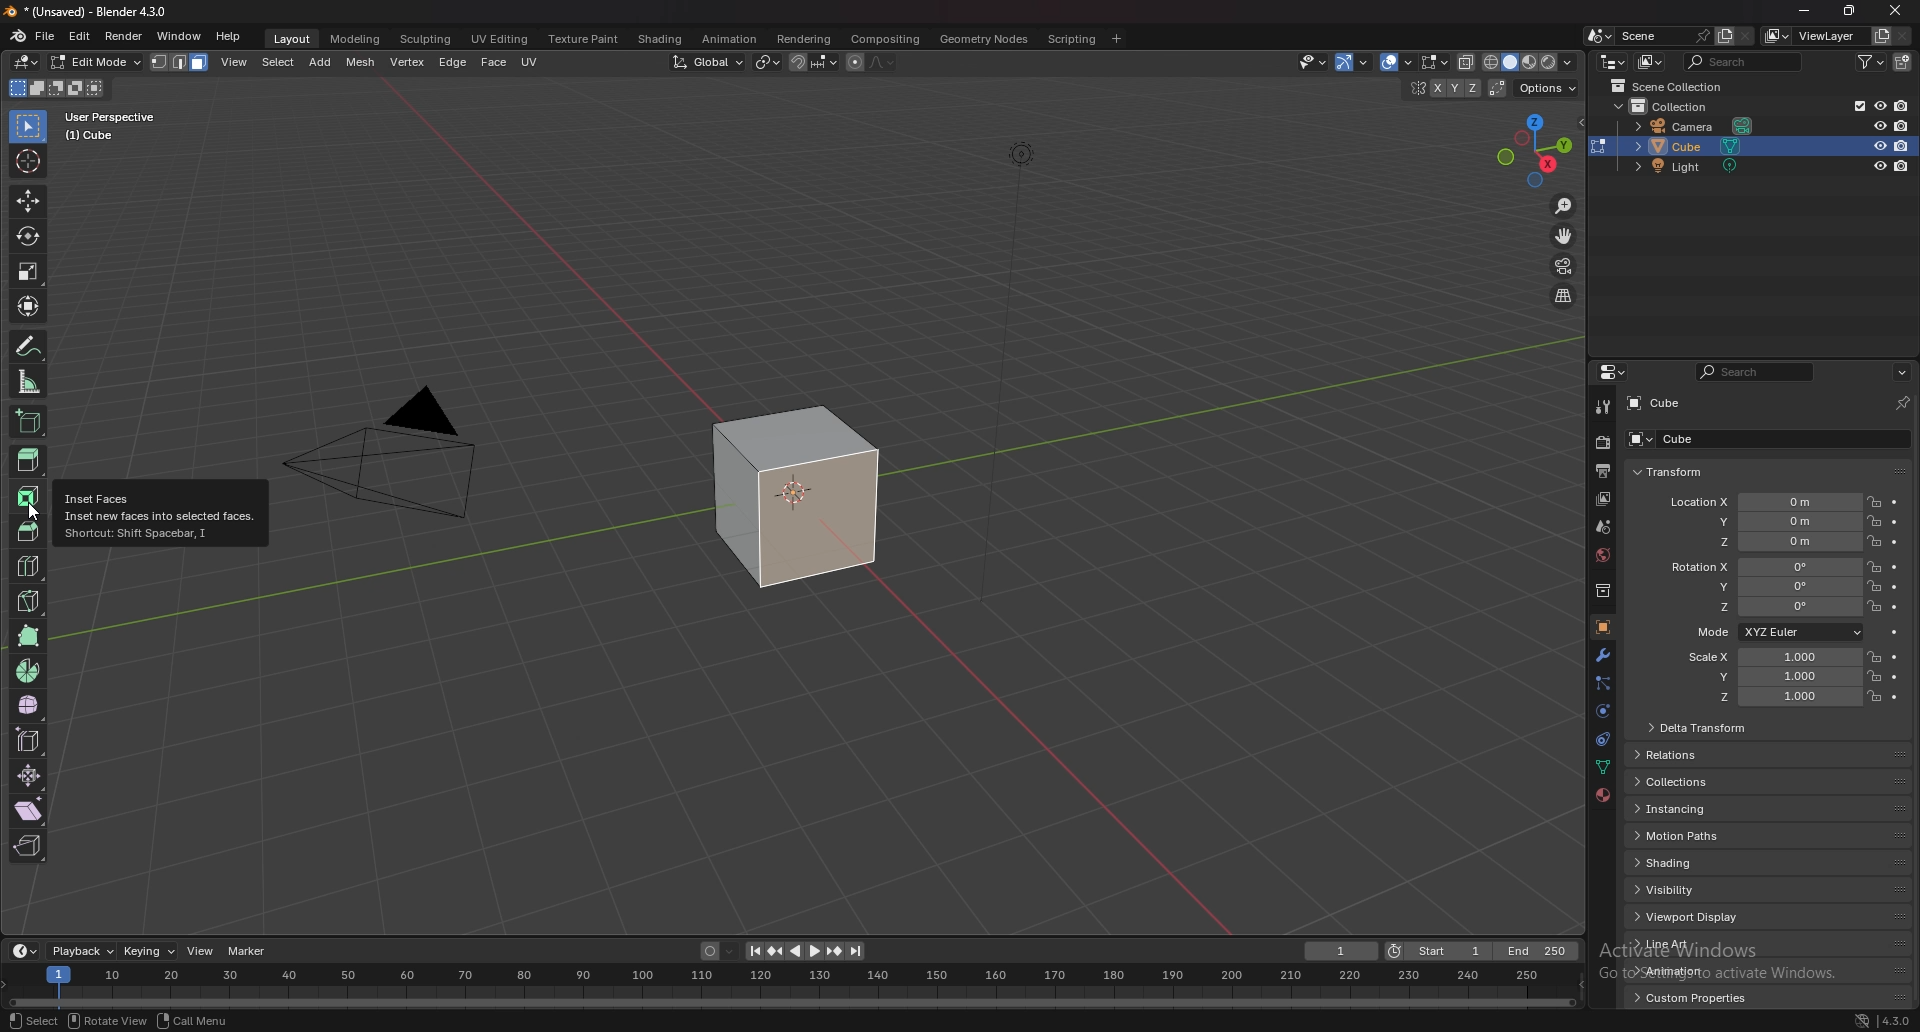 The height and width of the screenshot is (1032, 1920). What do you see at coordinates (427, 40) in the screenshot?
I see `sculpting` at bounding box center [427, 40].